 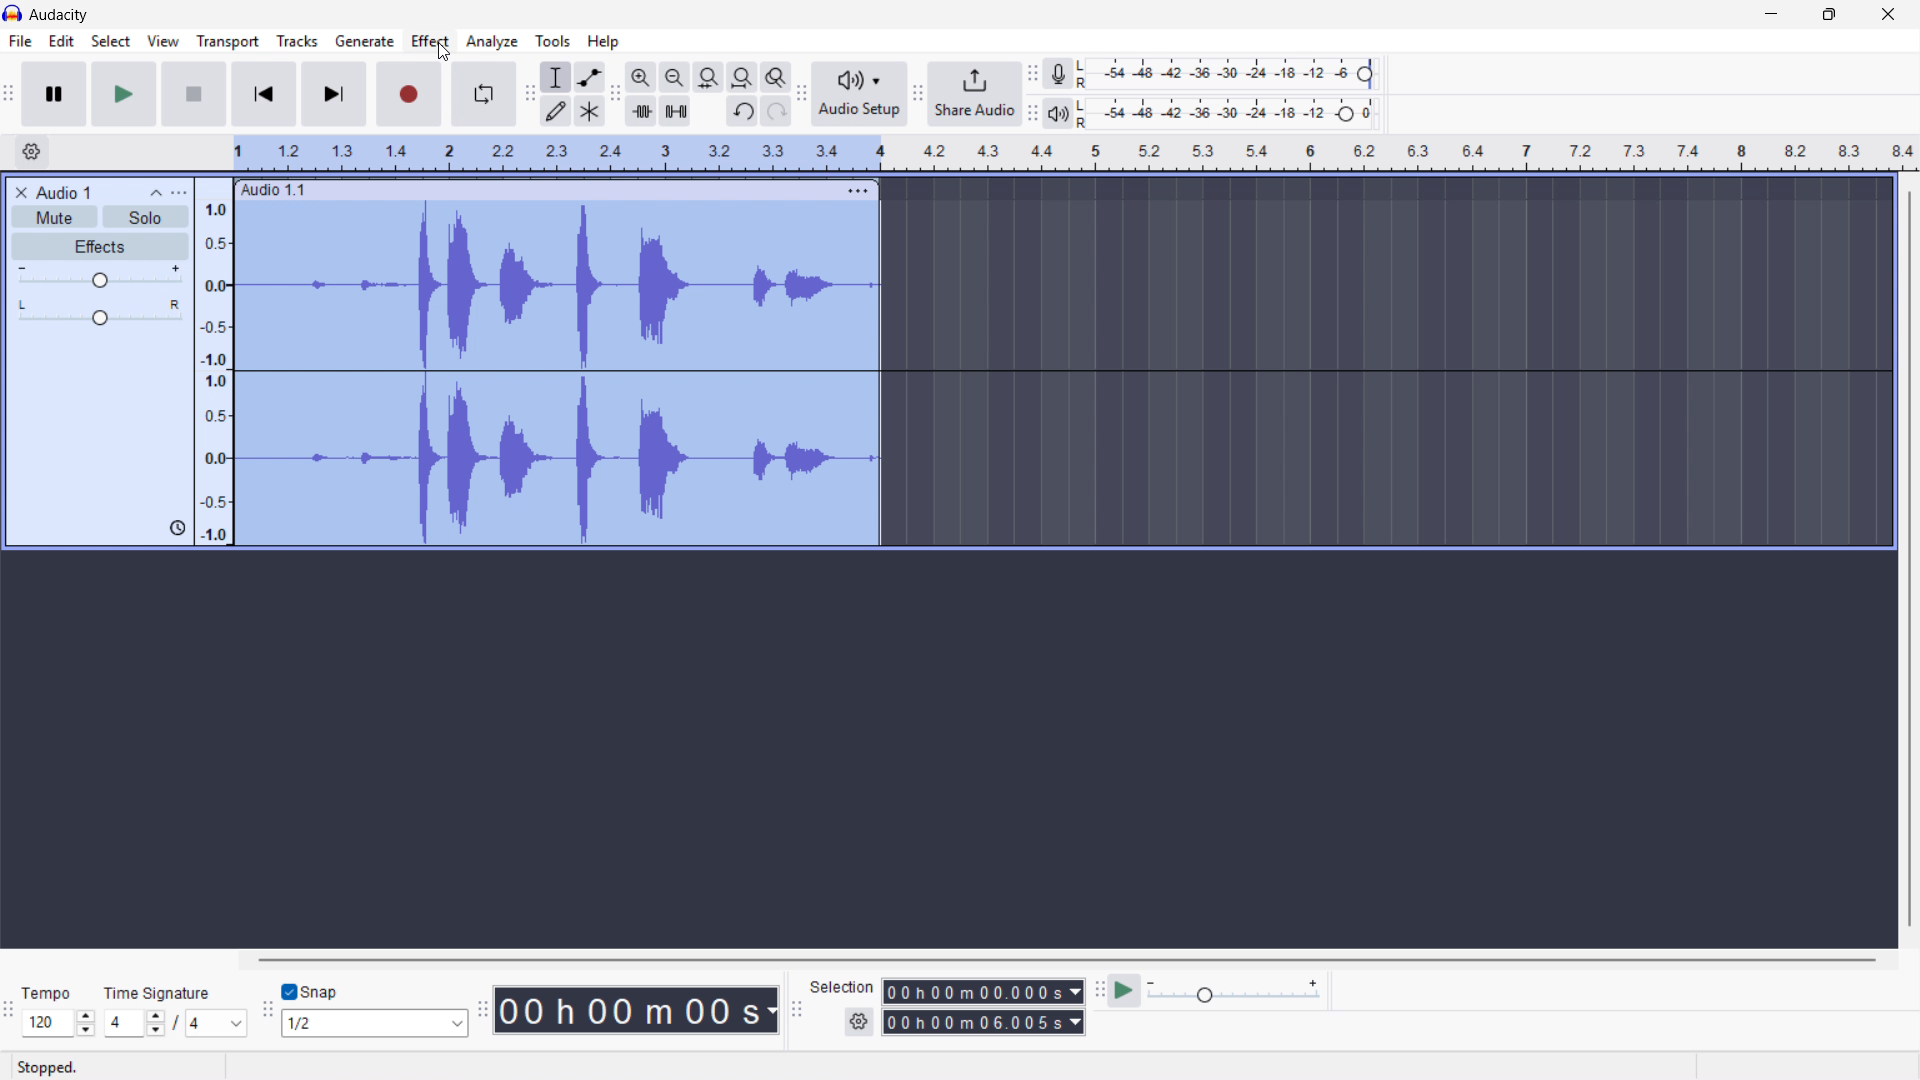 What do you see at coordinates (589, 112) in the screenshot?
I see `Multi tool` at bounding box center [589, 112].